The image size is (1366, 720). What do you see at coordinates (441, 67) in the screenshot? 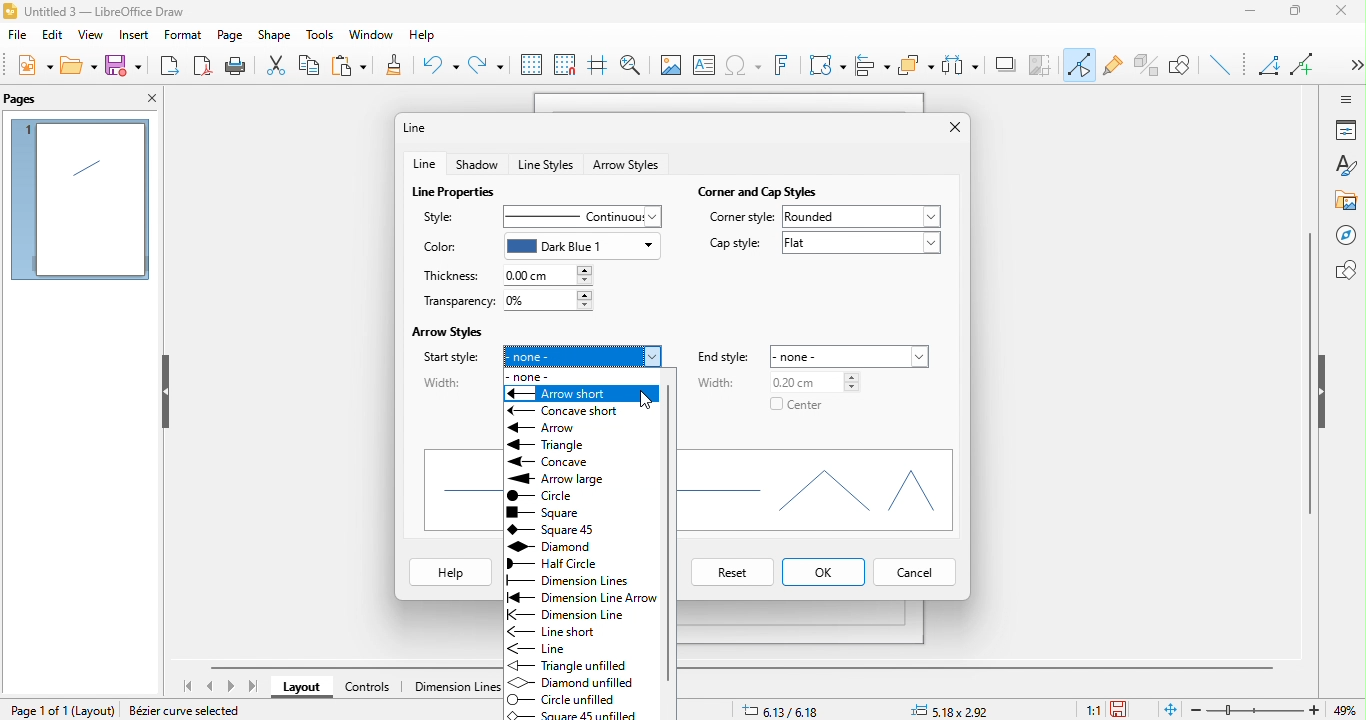
I see `undo` at bounding box center [441, 67].